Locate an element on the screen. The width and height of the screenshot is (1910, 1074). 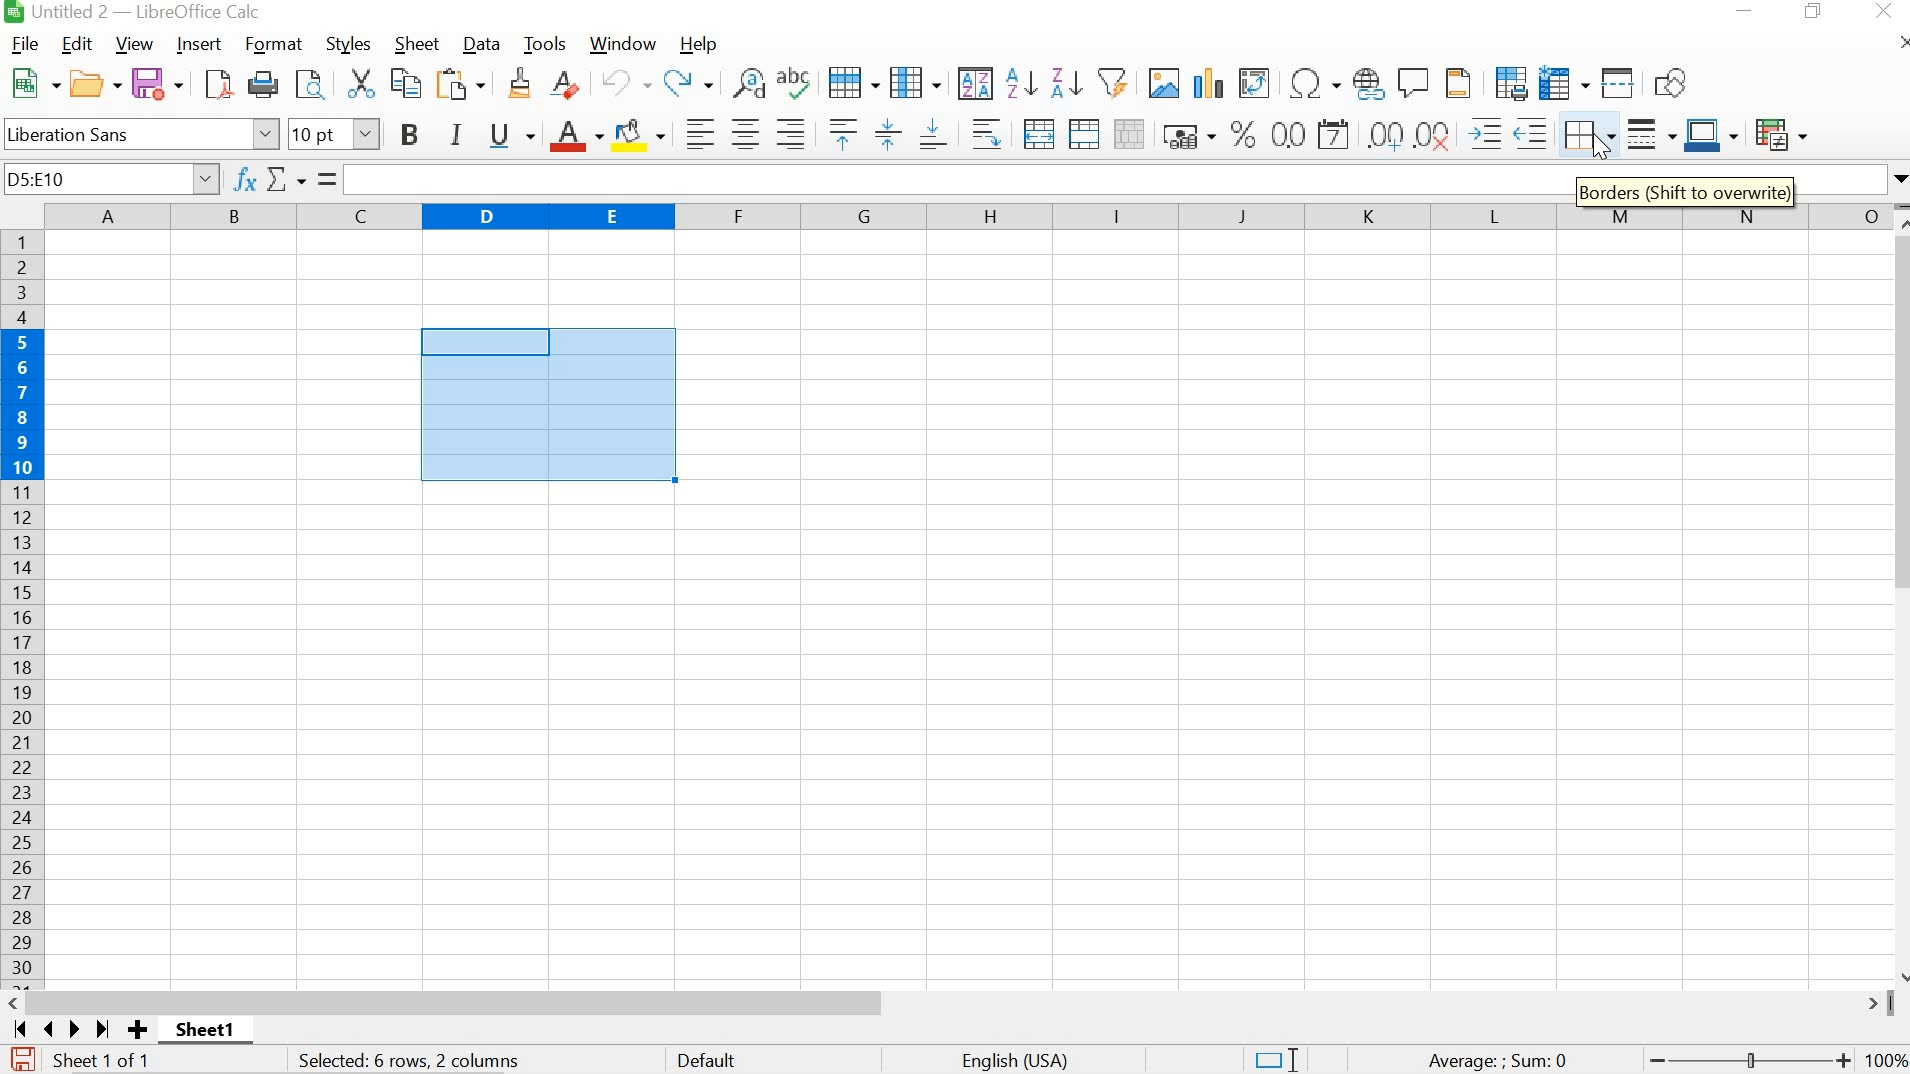
FIND is located at coordinates (315, 84).